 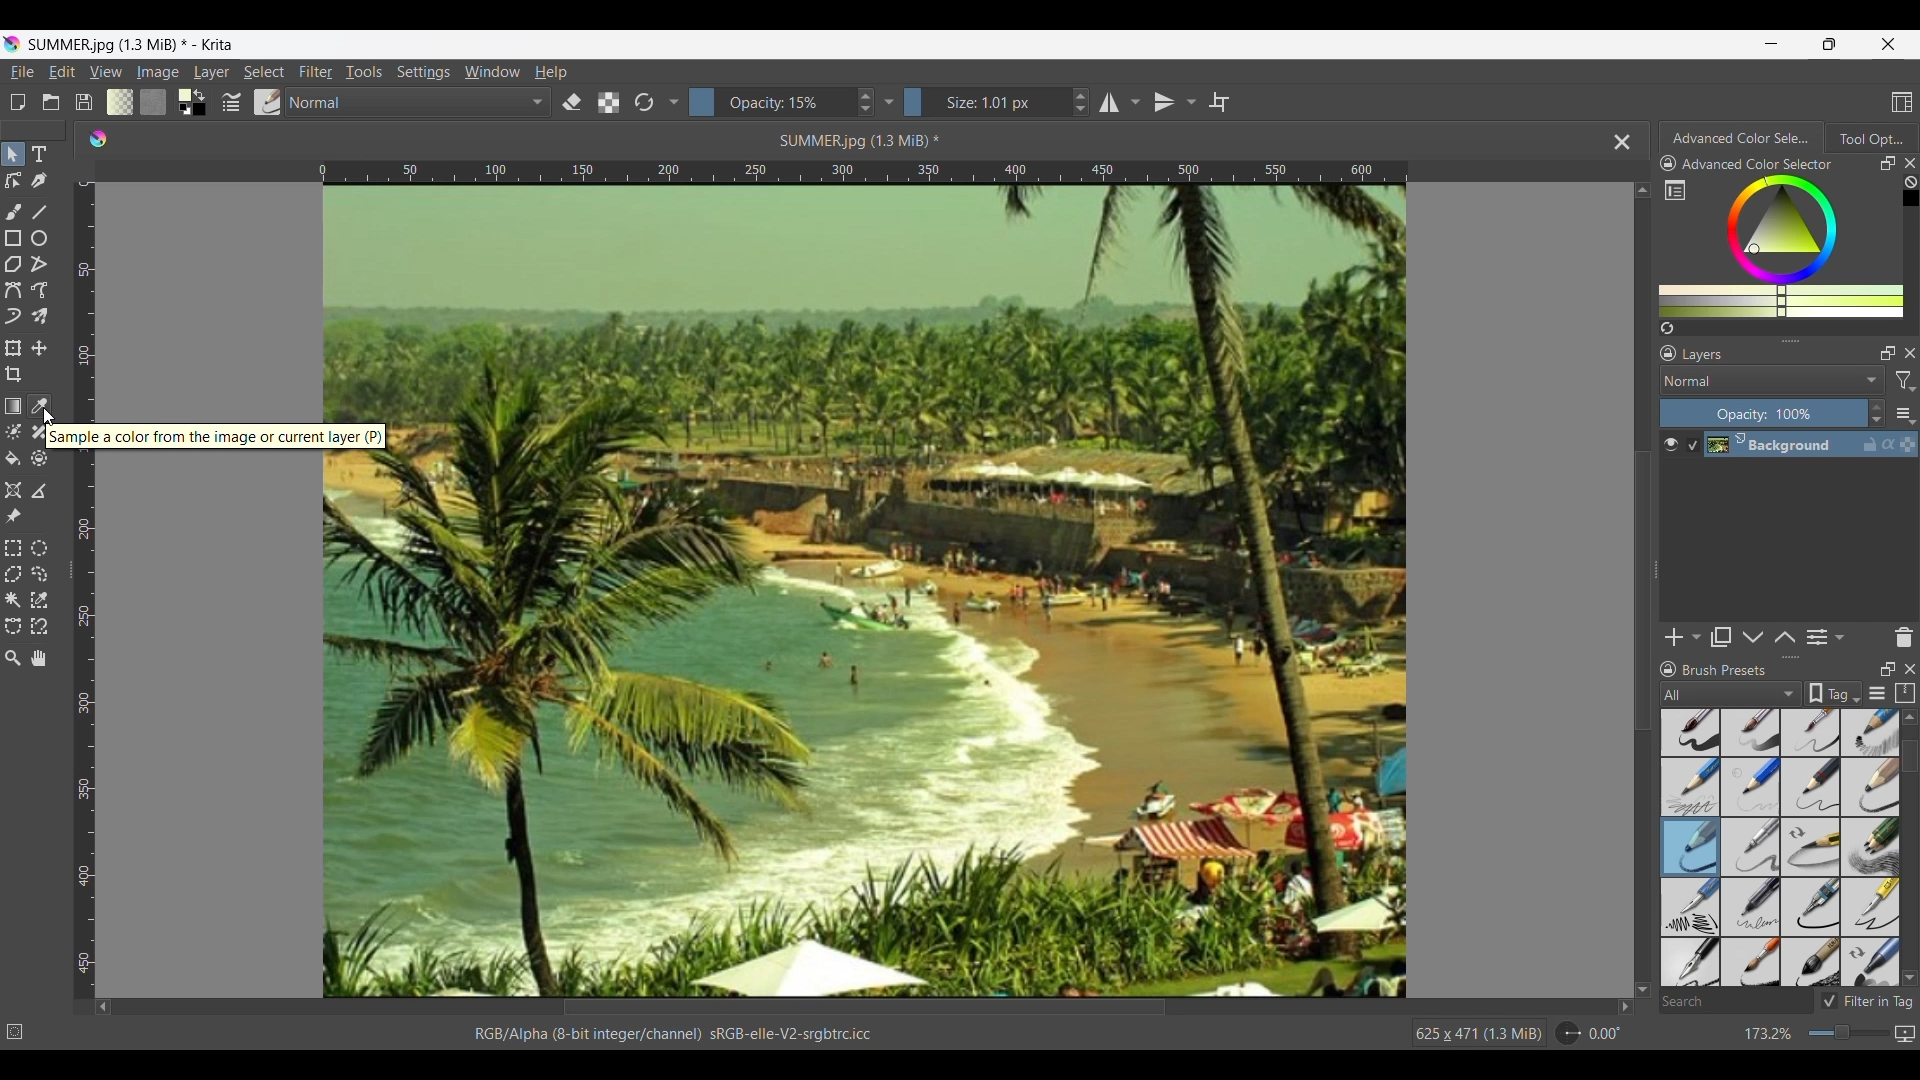 What do you see at coordinates (1655, 581) in the screenshot?
I see `Change width of panels attached to the line` at bounding box center [1655, 581].